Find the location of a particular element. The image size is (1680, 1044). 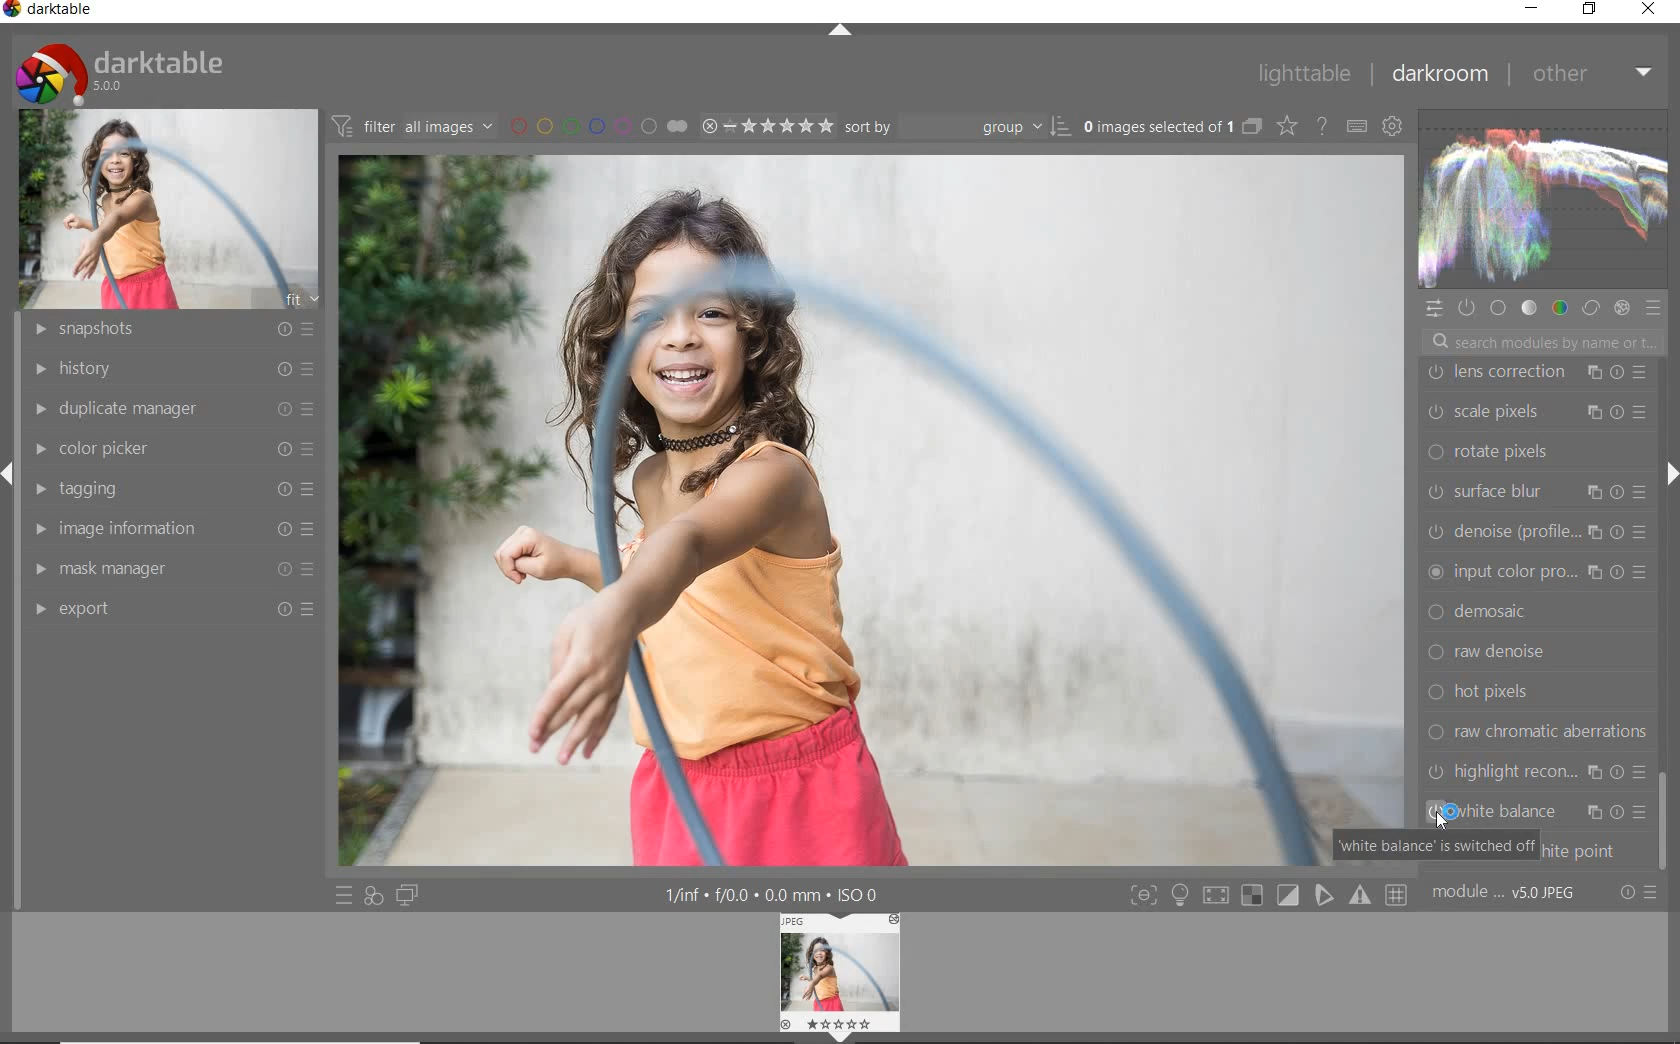

restore is located at coordinates (1589, 9).